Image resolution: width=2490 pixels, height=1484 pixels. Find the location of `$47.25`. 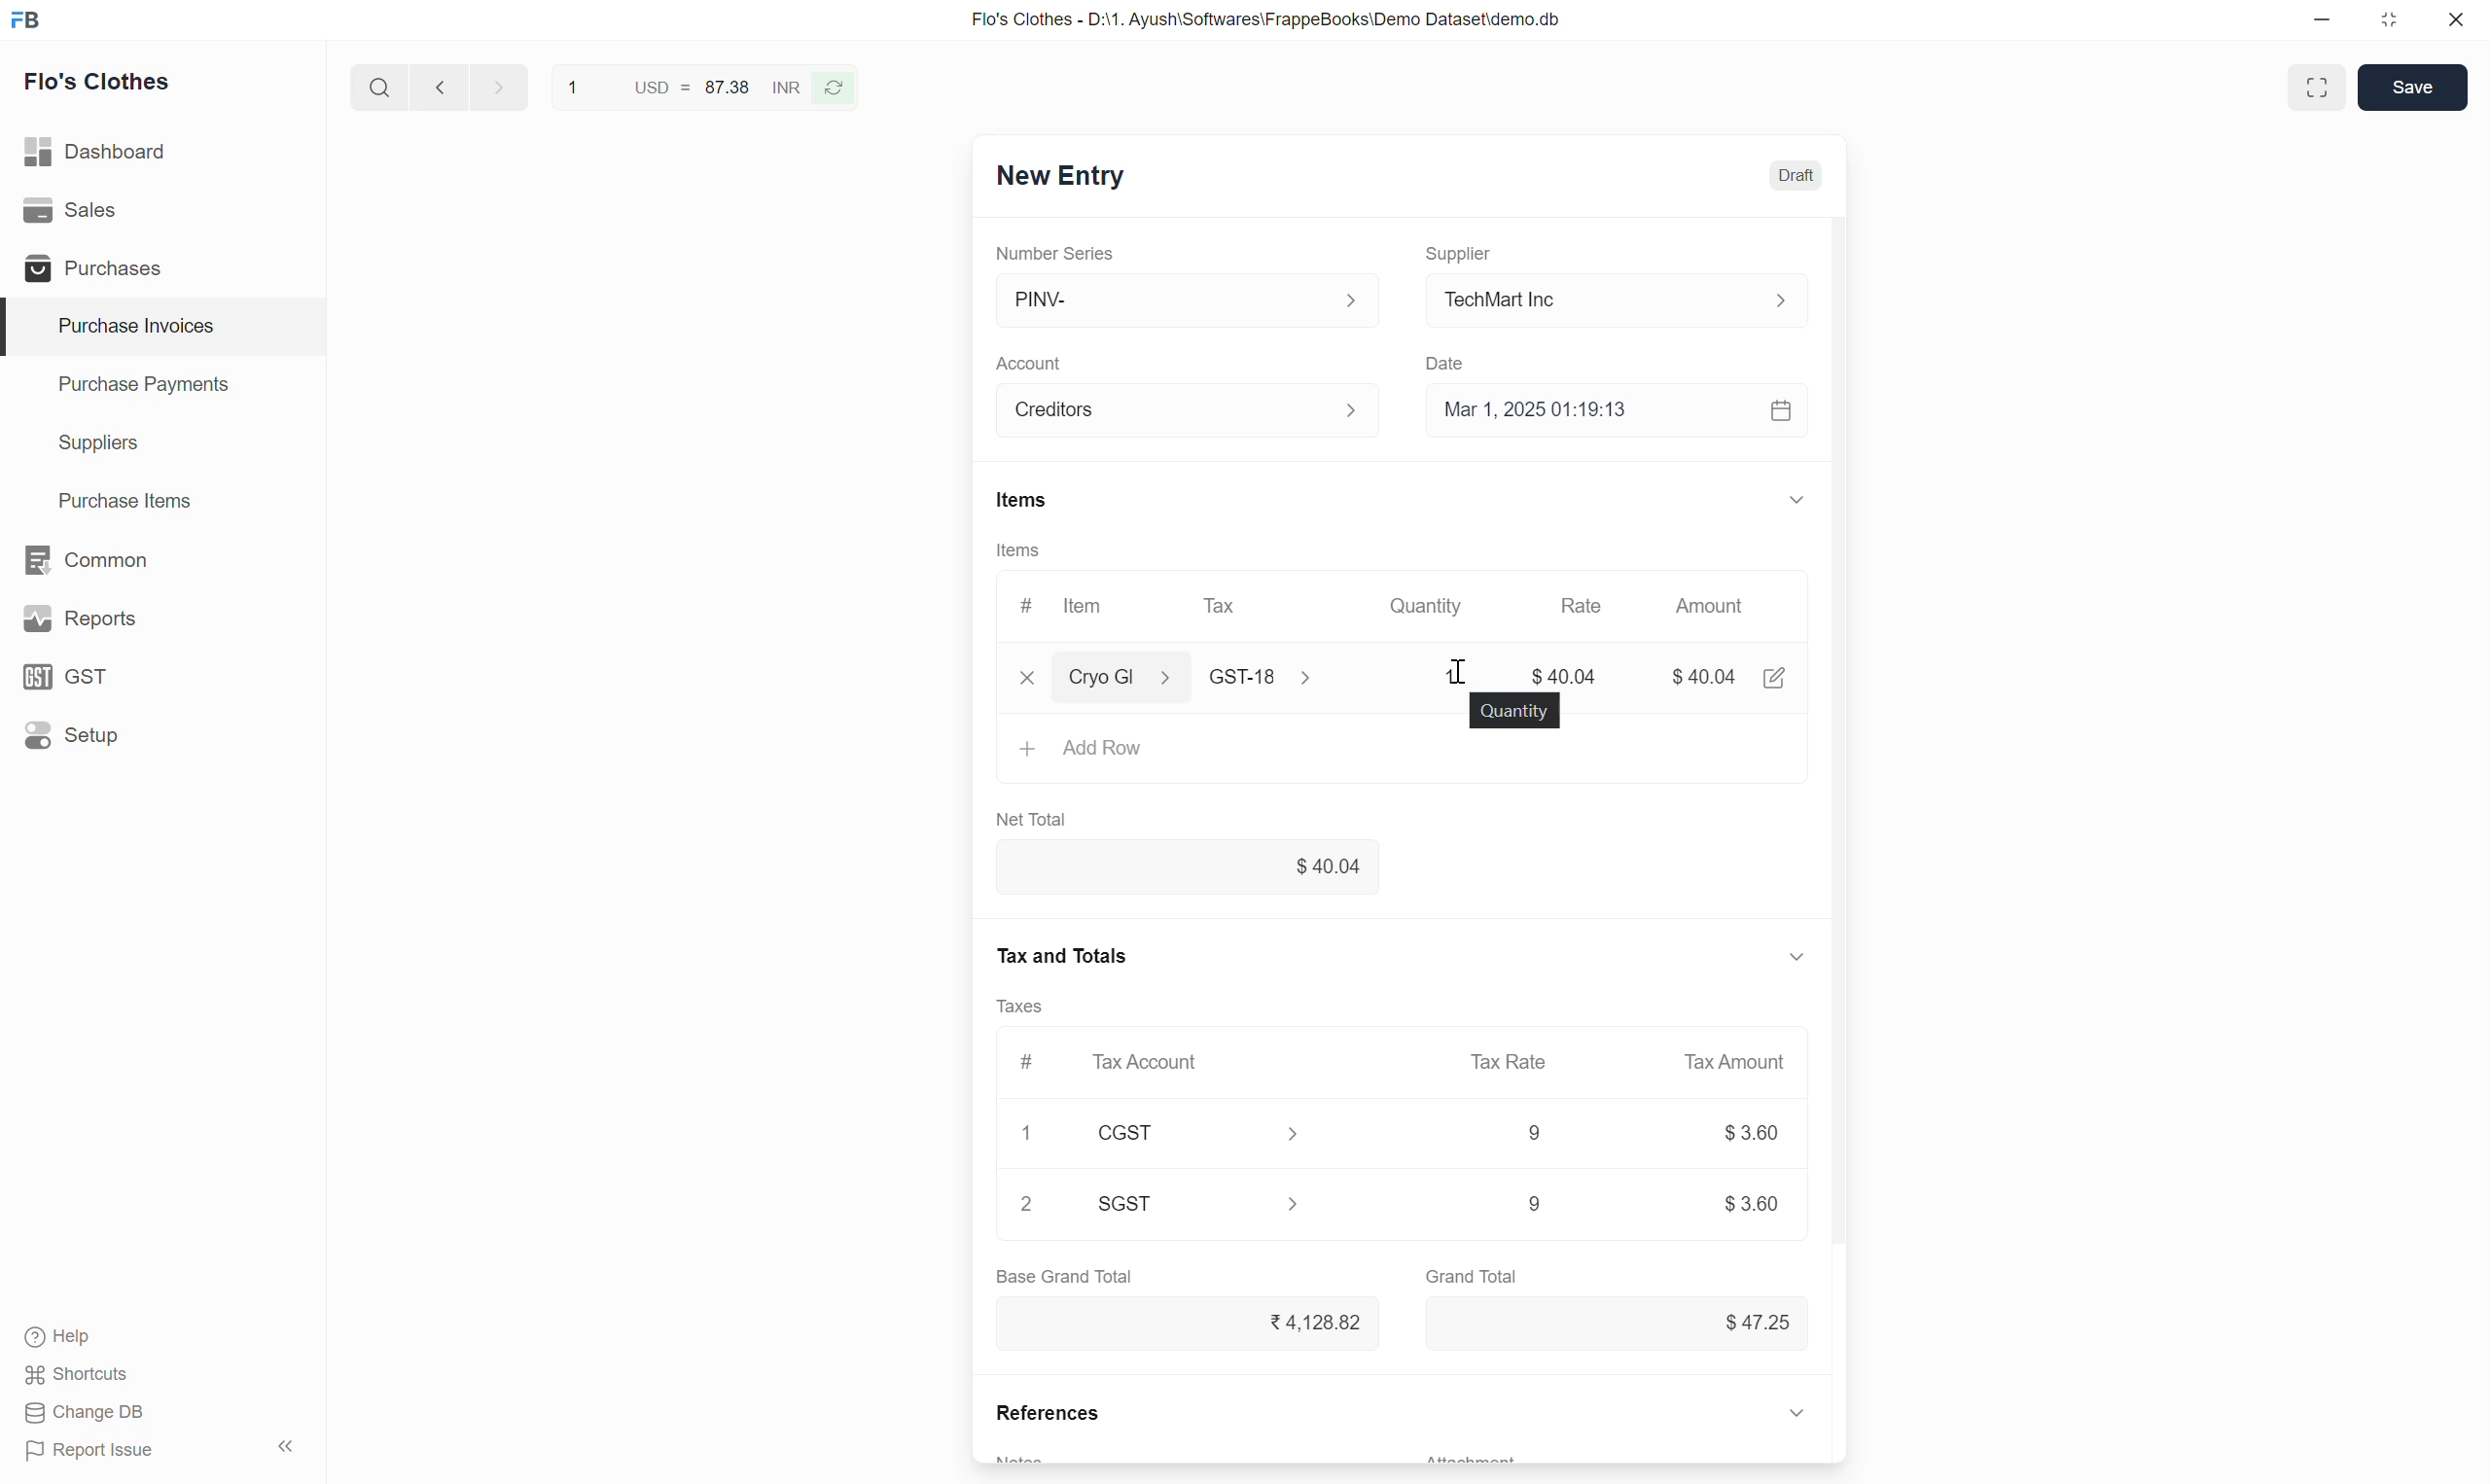

$47.25 is located at coordinates (1744, 1321).